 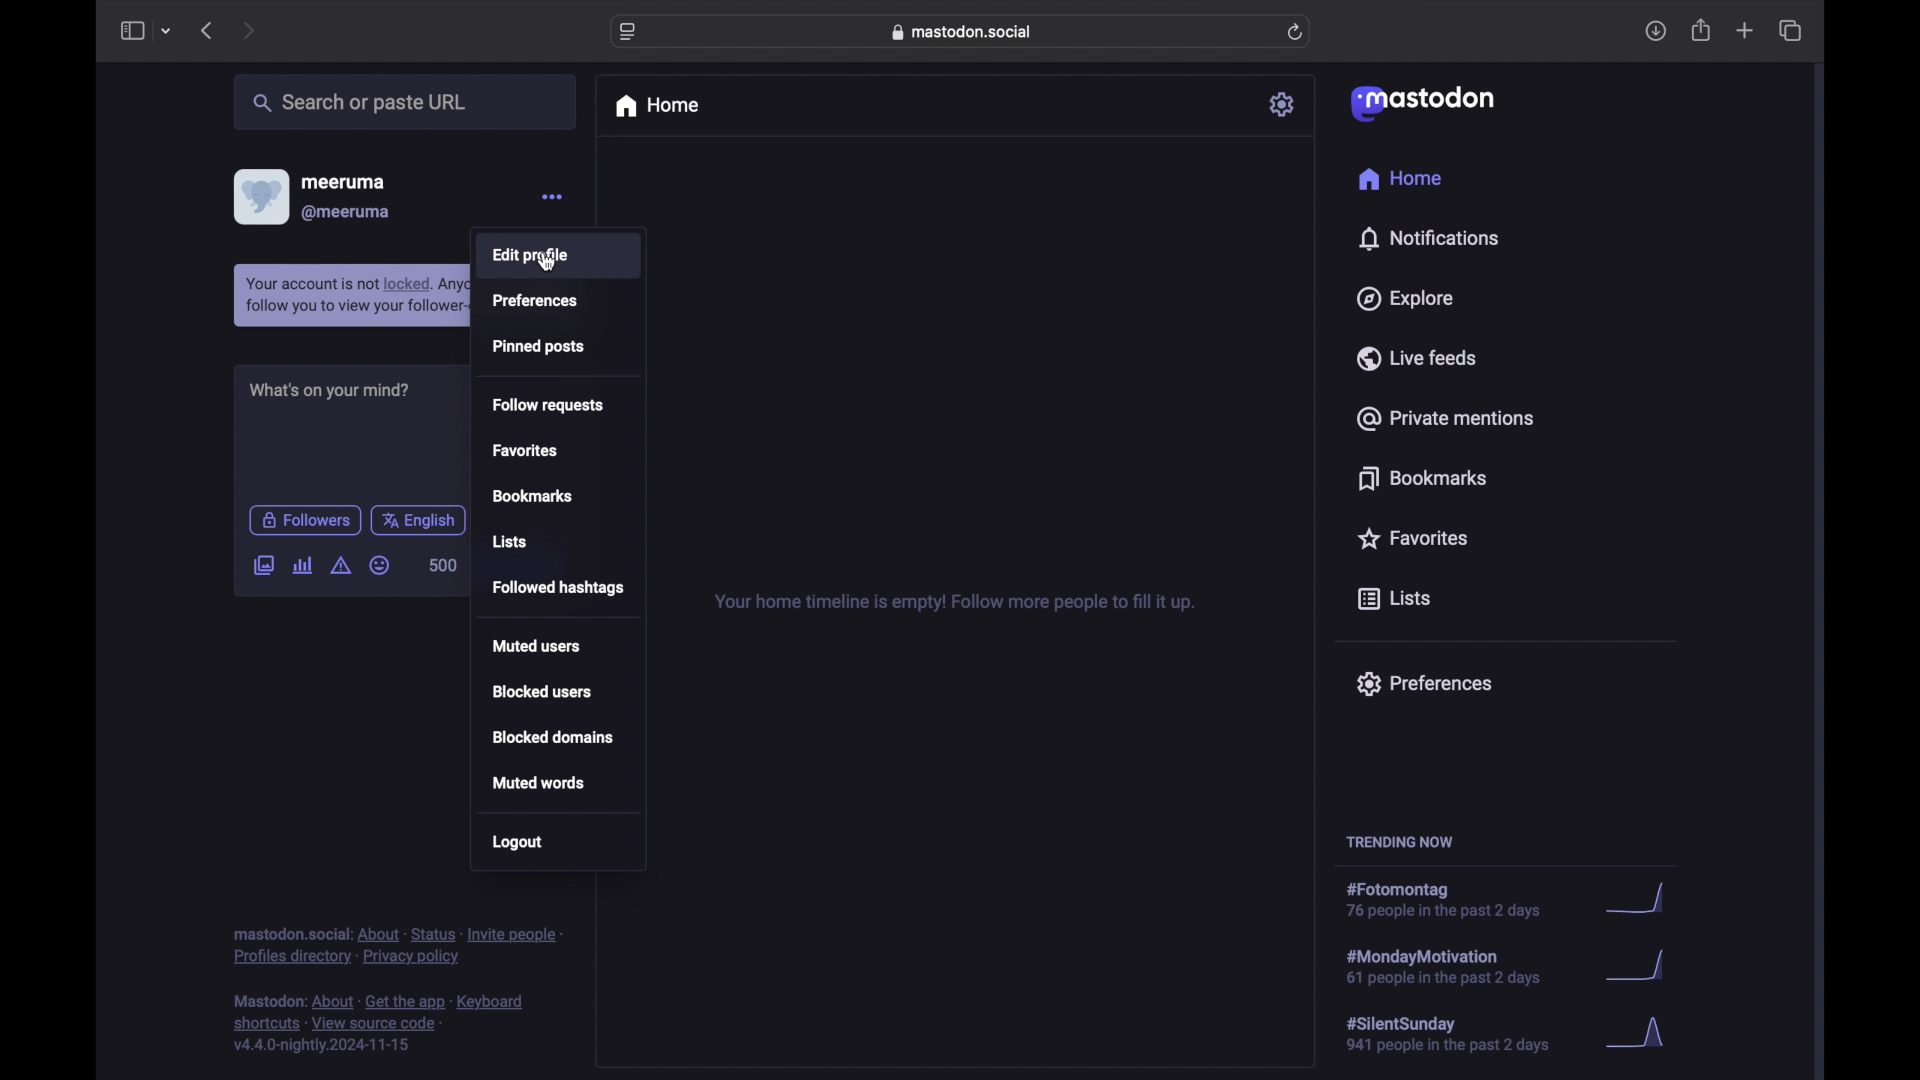 I want to click on new tab, so click(x=1744, y=33).